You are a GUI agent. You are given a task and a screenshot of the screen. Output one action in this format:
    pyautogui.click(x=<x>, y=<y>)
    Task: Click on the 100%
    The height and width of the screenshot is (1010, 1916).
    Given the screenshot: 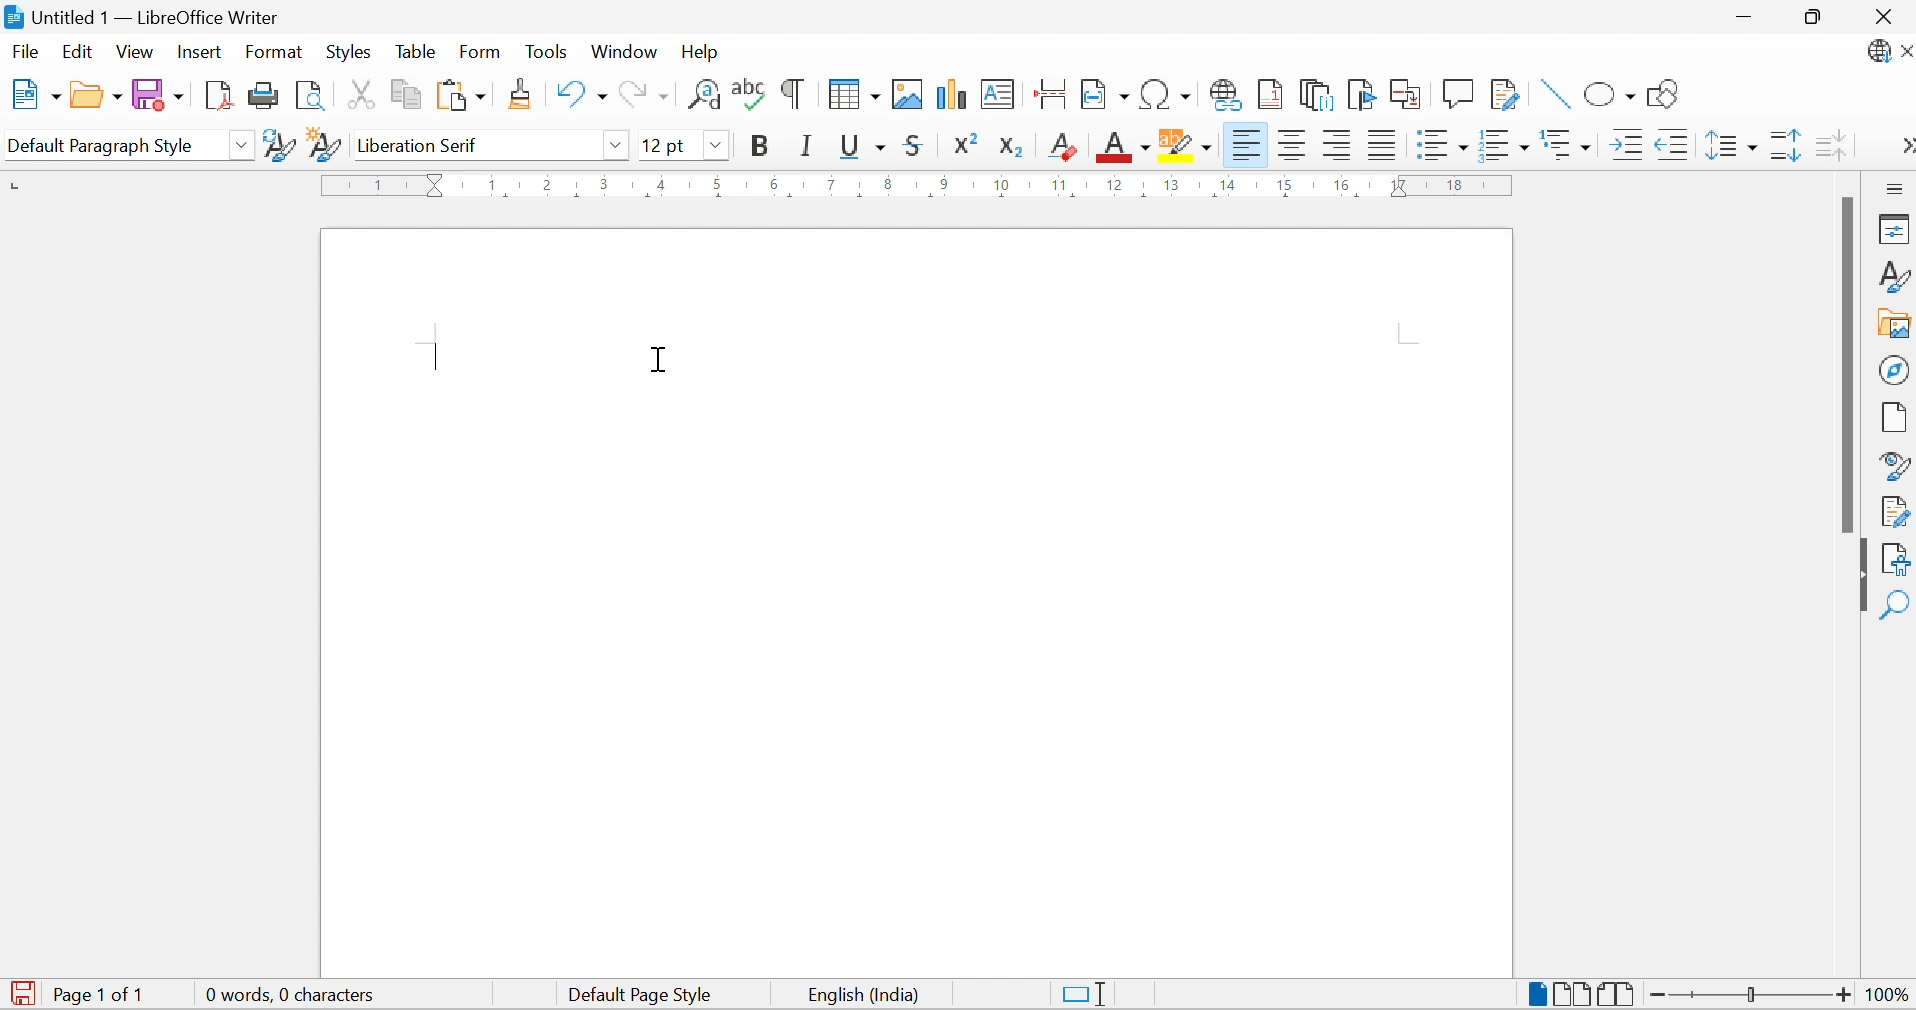 What is the action you would take?
    pyautogui.click(x=1881, y=996)
    